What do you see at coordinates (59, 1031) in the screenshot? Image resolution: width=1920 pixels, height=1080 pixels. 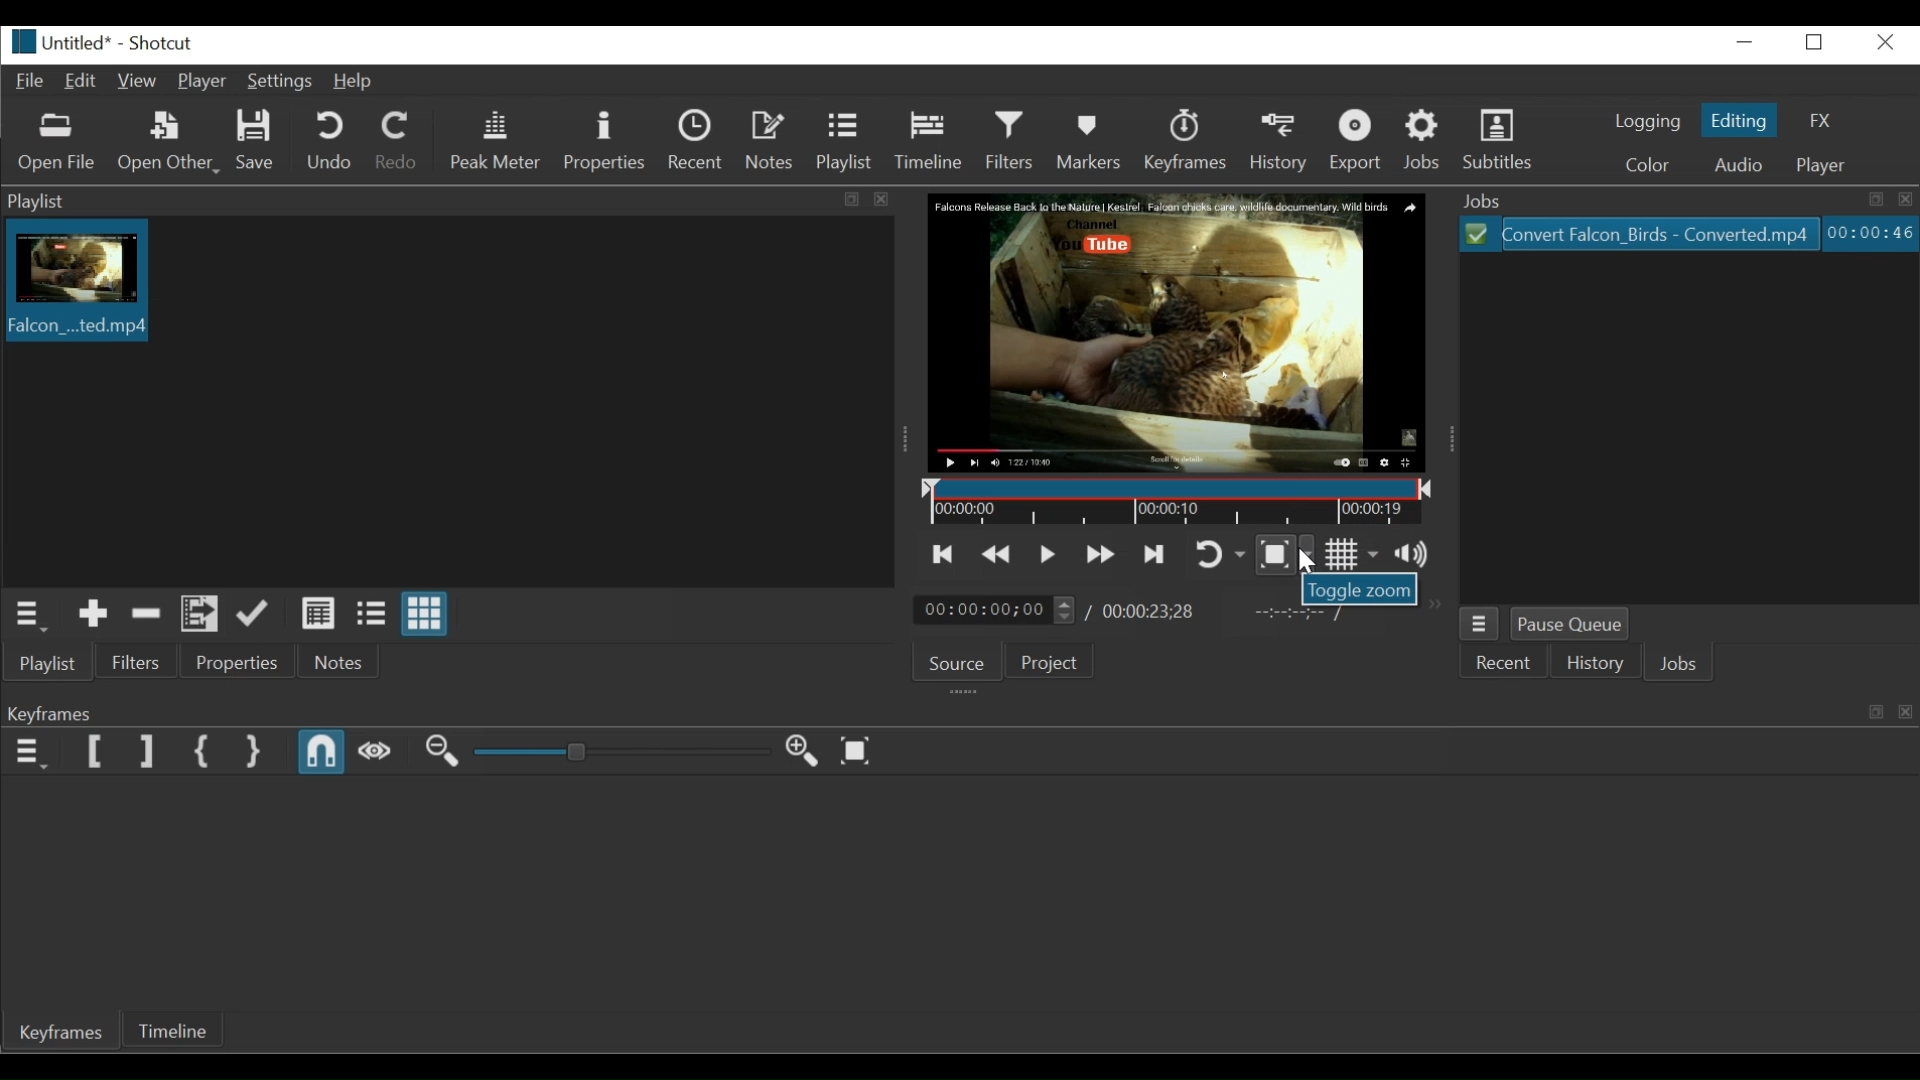 I see `Keyframes` at bounding box center [59, 1031].